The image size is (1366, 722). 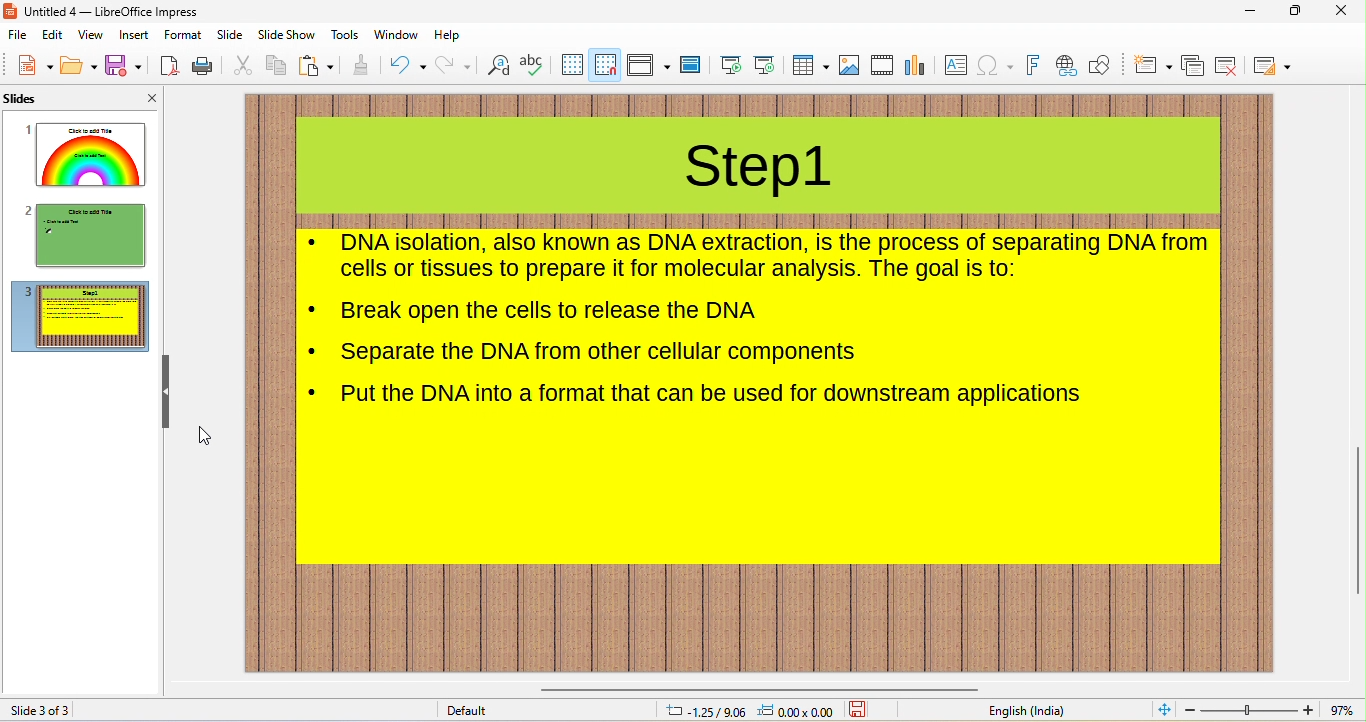 What do you see at coordinates (1160, 710) in the screenshot?
I see `fit to current slide` at bounding box center [1160, 710].